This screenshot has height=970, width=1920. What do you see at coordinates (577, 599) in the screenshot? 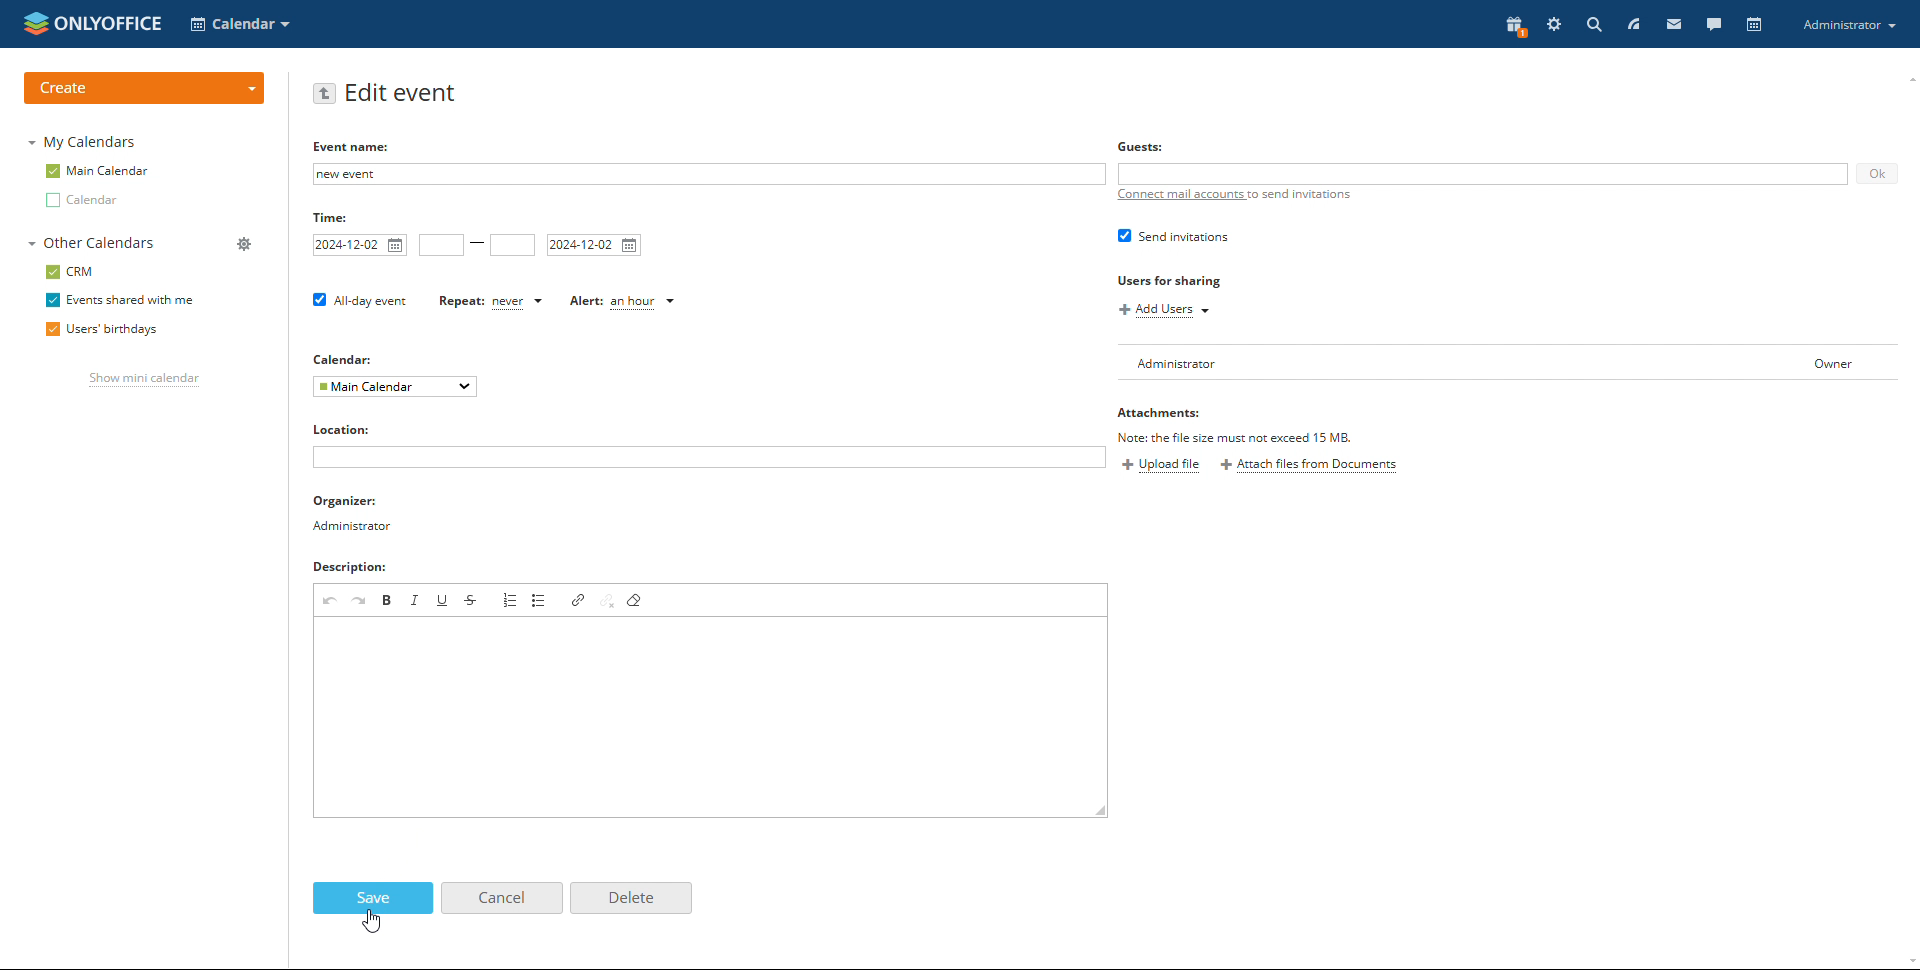
I see `link` at bounding box center [577, 599].